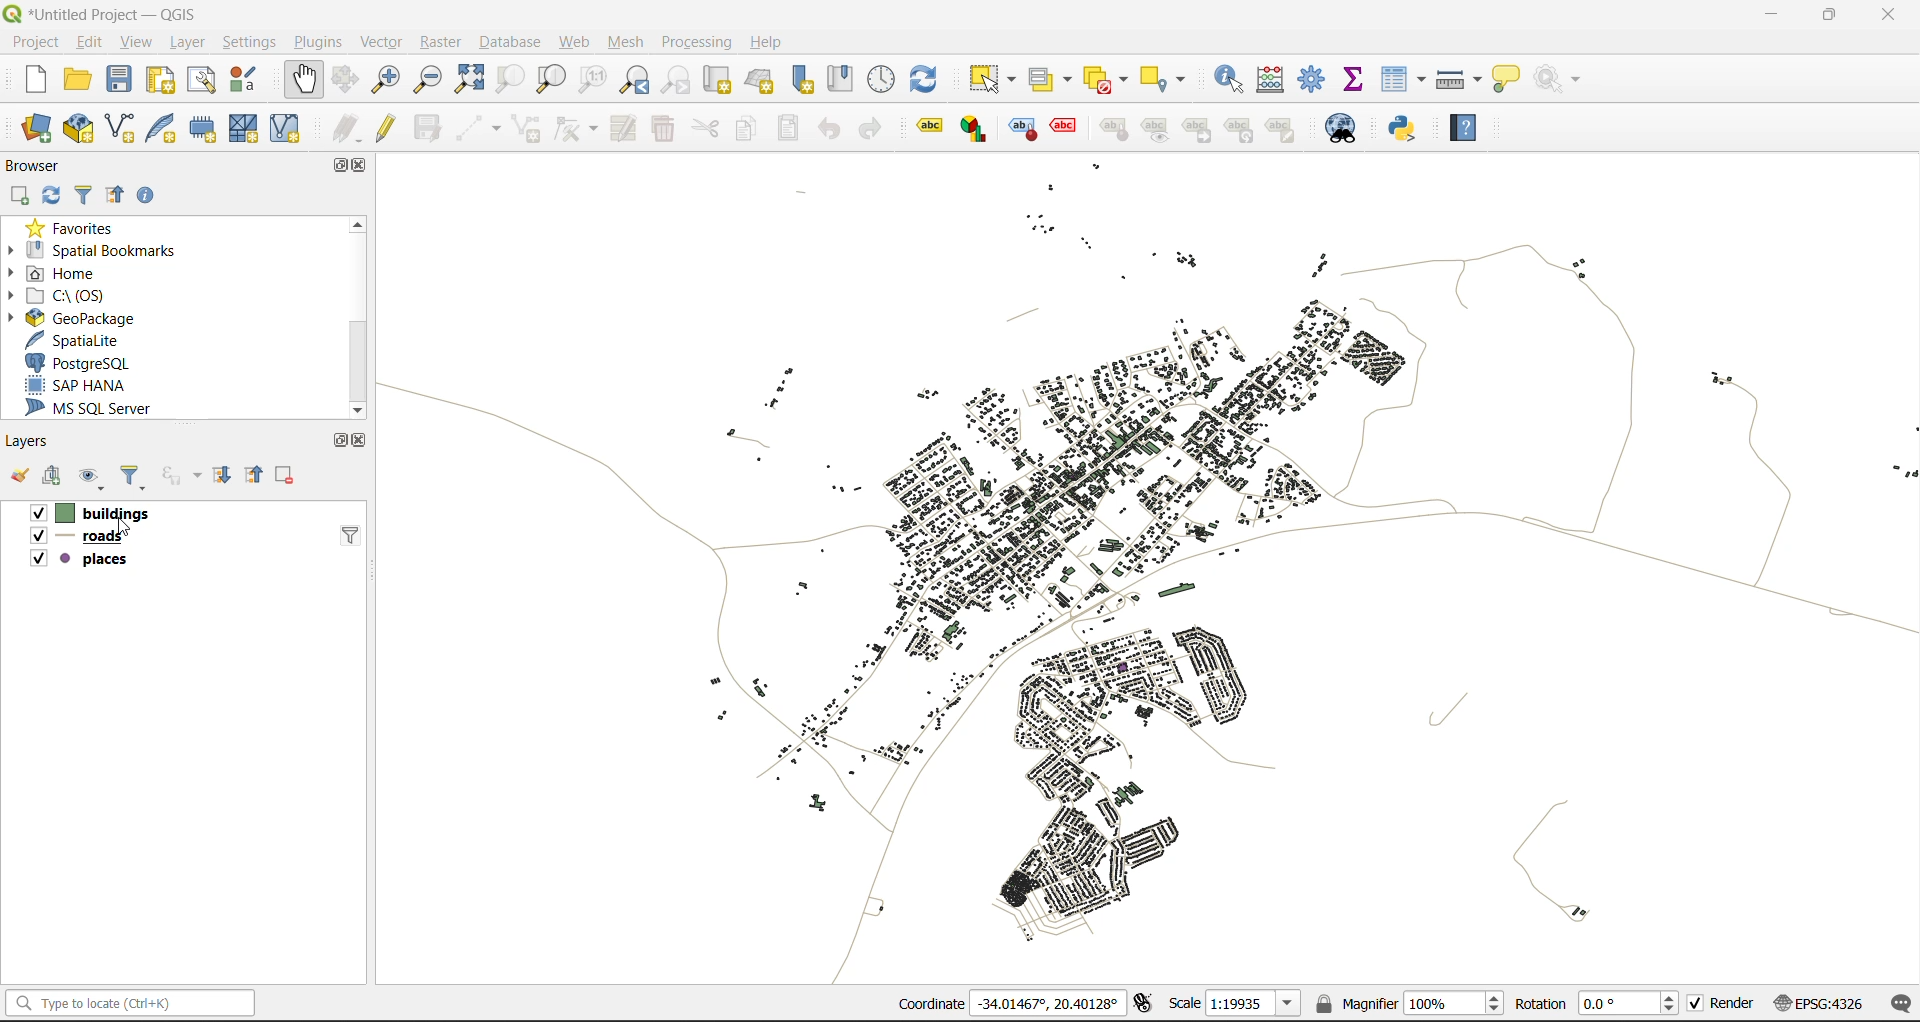  I want to click on Layer labeling , so click(930, 129).